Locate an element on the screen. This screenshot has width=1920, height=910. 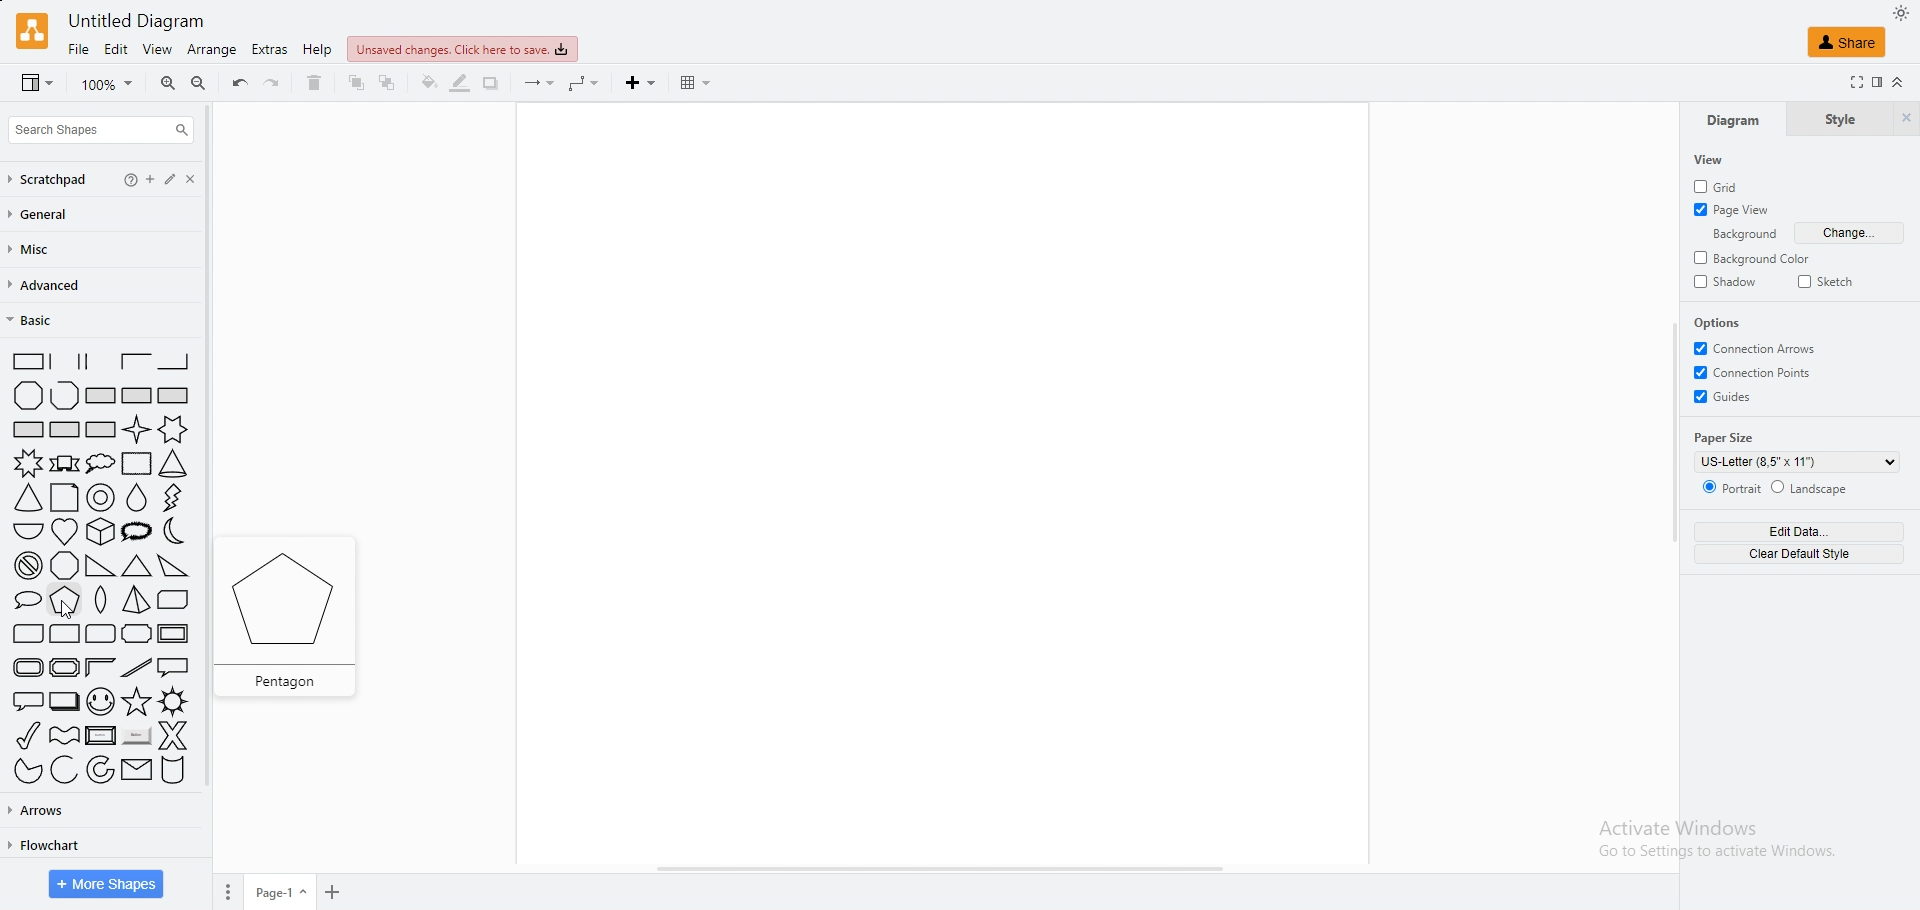
isometric cube is located at coordinates (102, 532).